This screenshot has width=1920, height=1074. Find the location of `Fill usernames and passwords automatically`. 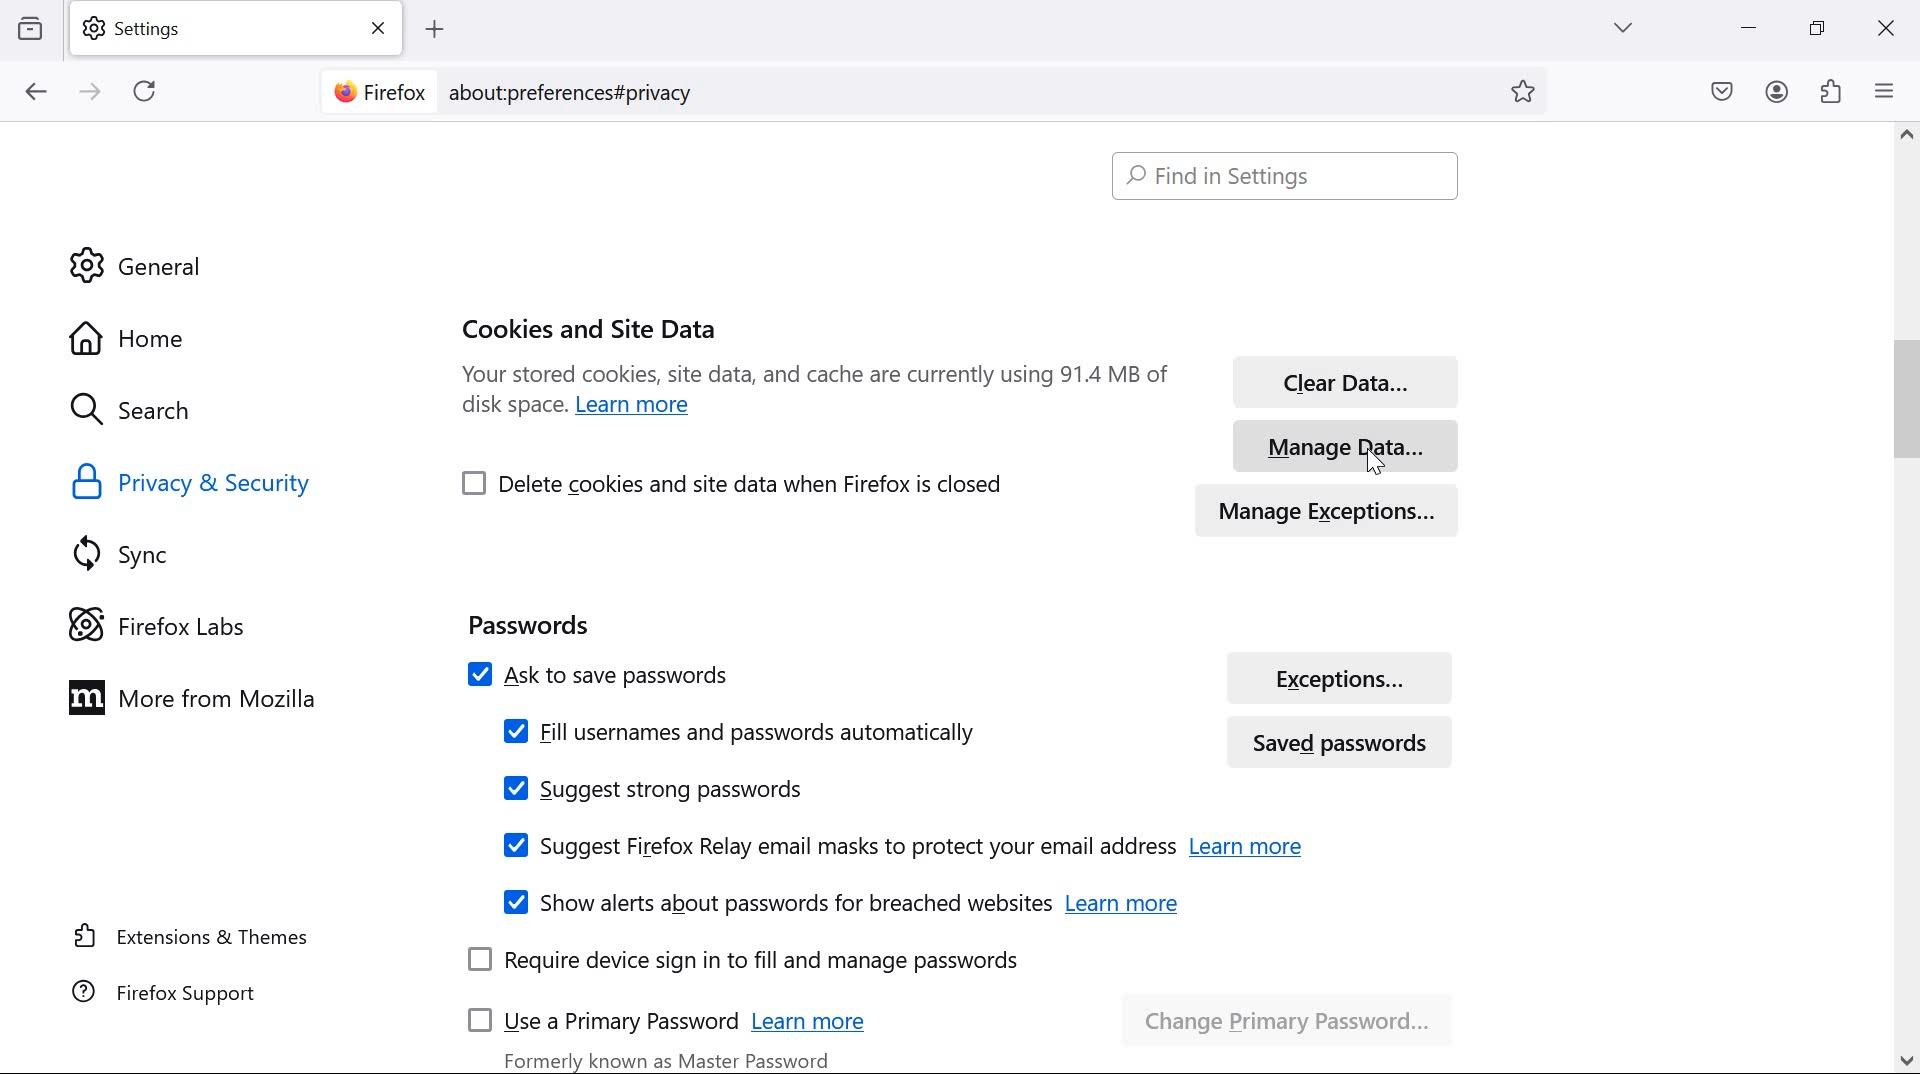

Fill usernames and passwords automatically is located at coordinates (737, 731).